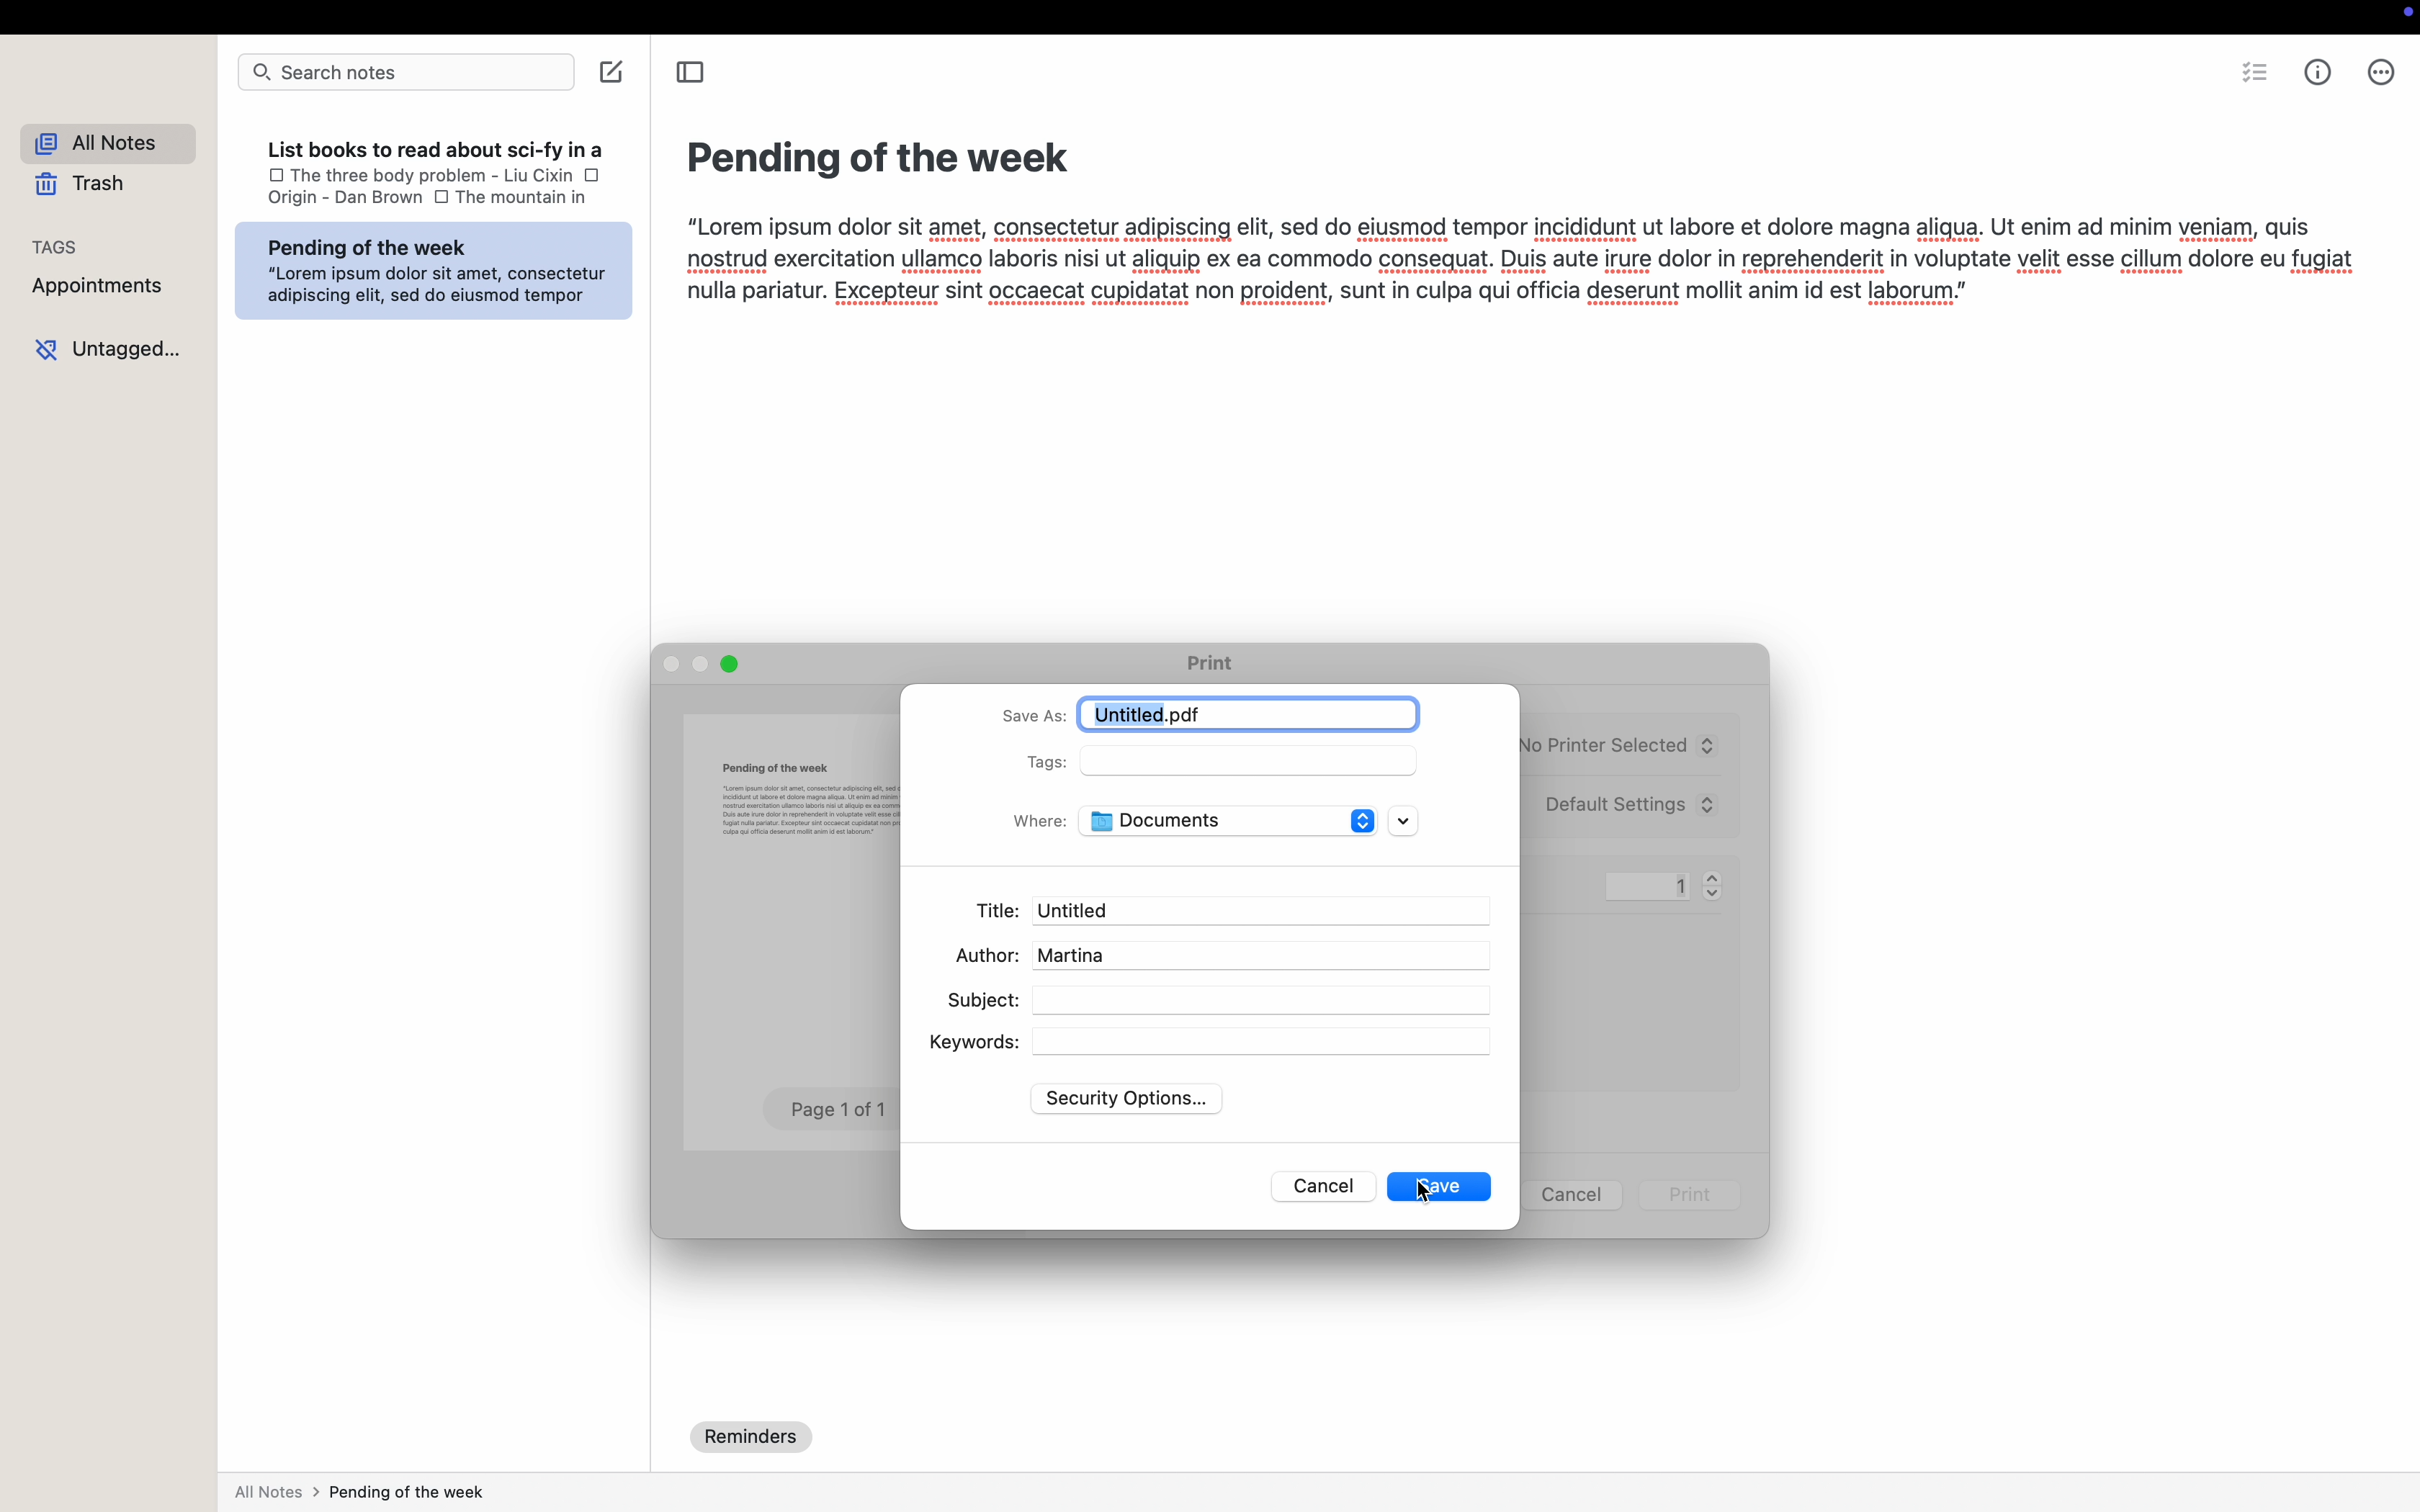  What do you see at coordinates (1691, 1198) in the screenshot?
I see ` print` at bounding box center [1691, 1198].